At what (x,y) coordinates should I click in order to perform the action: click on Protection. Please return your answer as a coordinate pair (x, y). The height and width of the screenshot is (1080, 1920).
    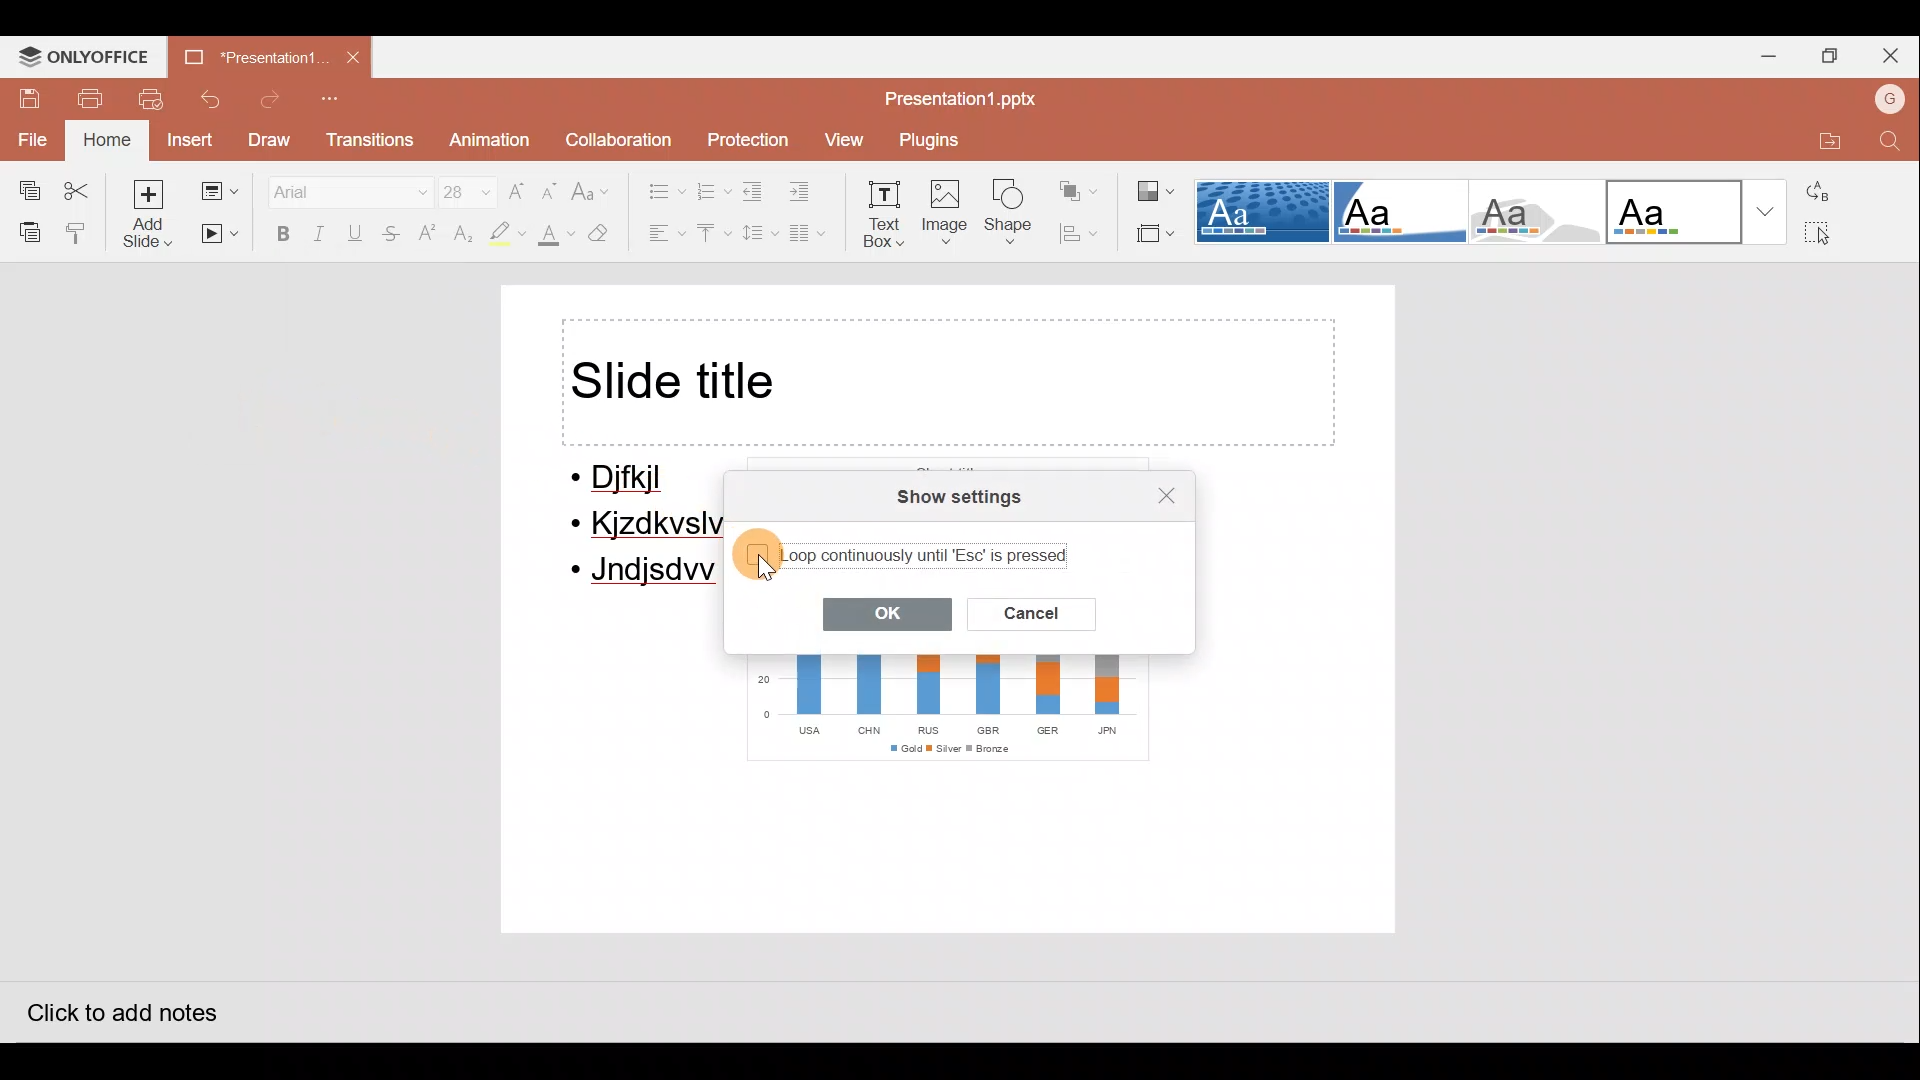
    Looking at the image, I should click on (748, 136).